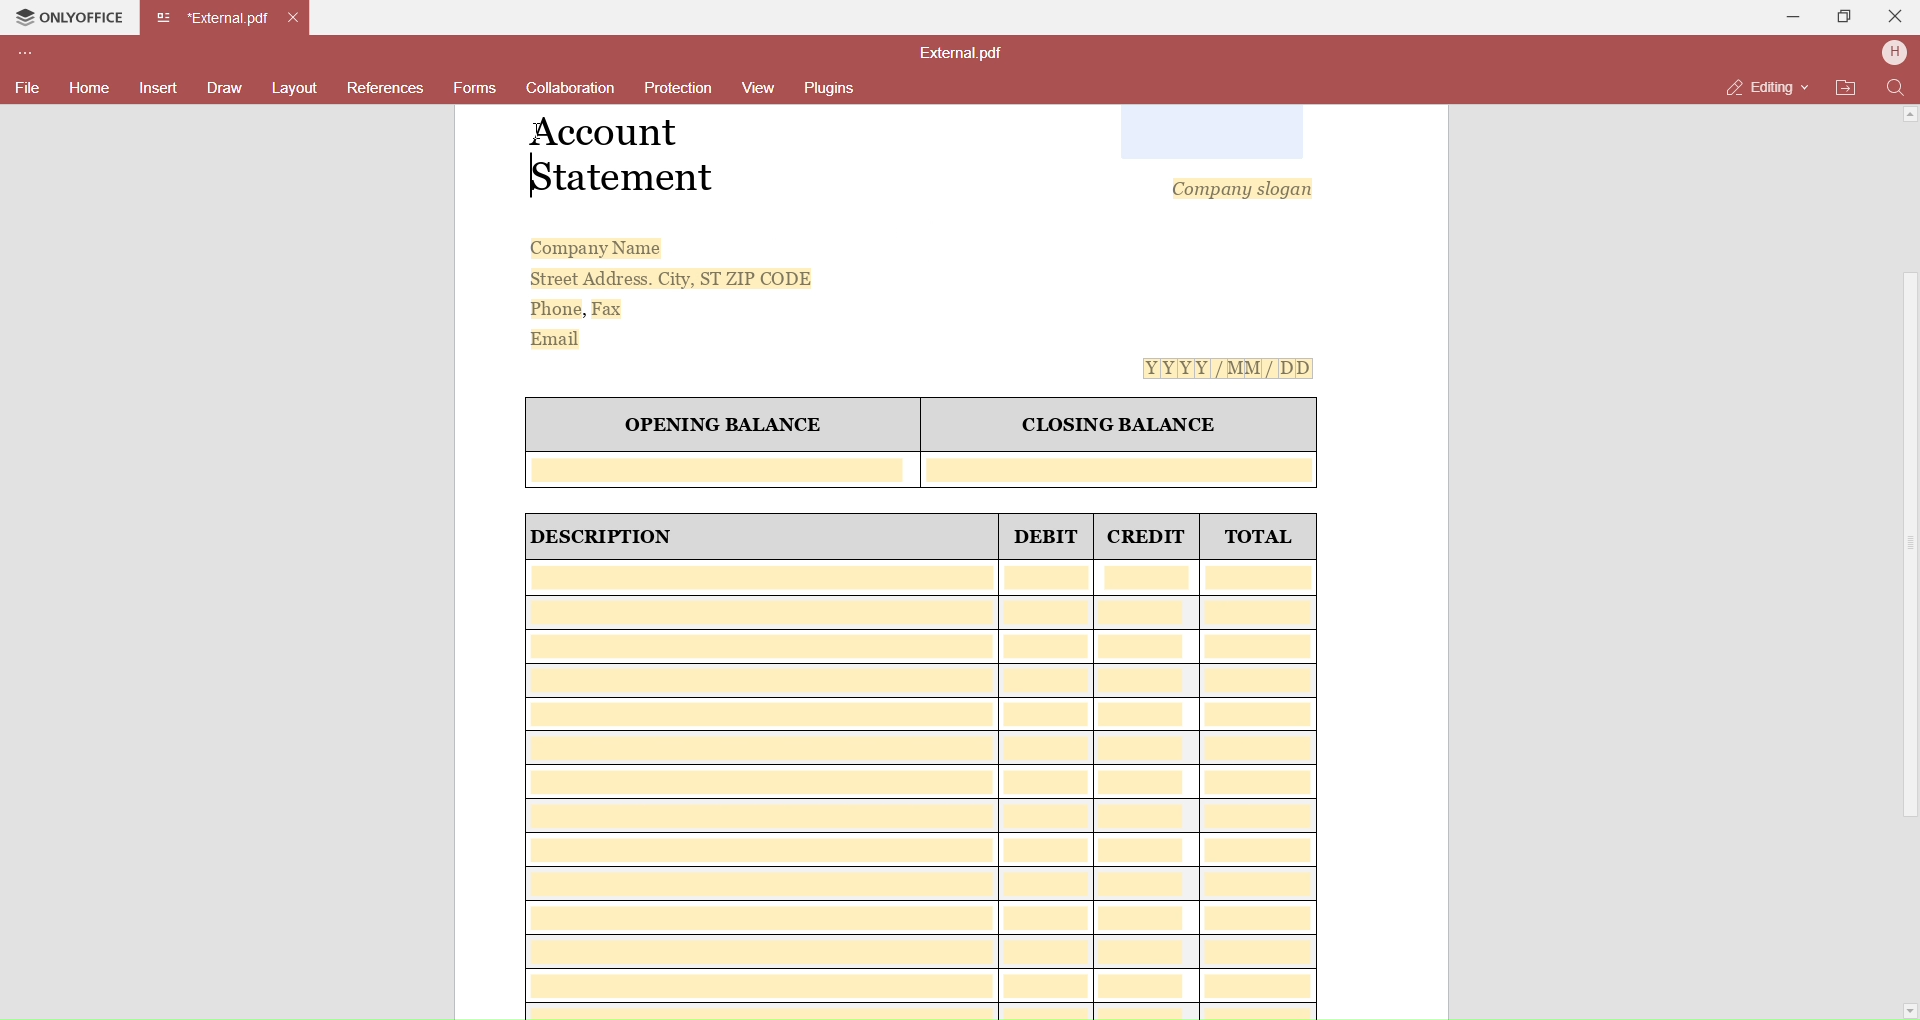 Image resolution: width=1920 pixels, height=1020 pixels. What do you see at coordinates (1765, 88) in the screenshot?
I see `Editing` at bounding box center [1765, 88].